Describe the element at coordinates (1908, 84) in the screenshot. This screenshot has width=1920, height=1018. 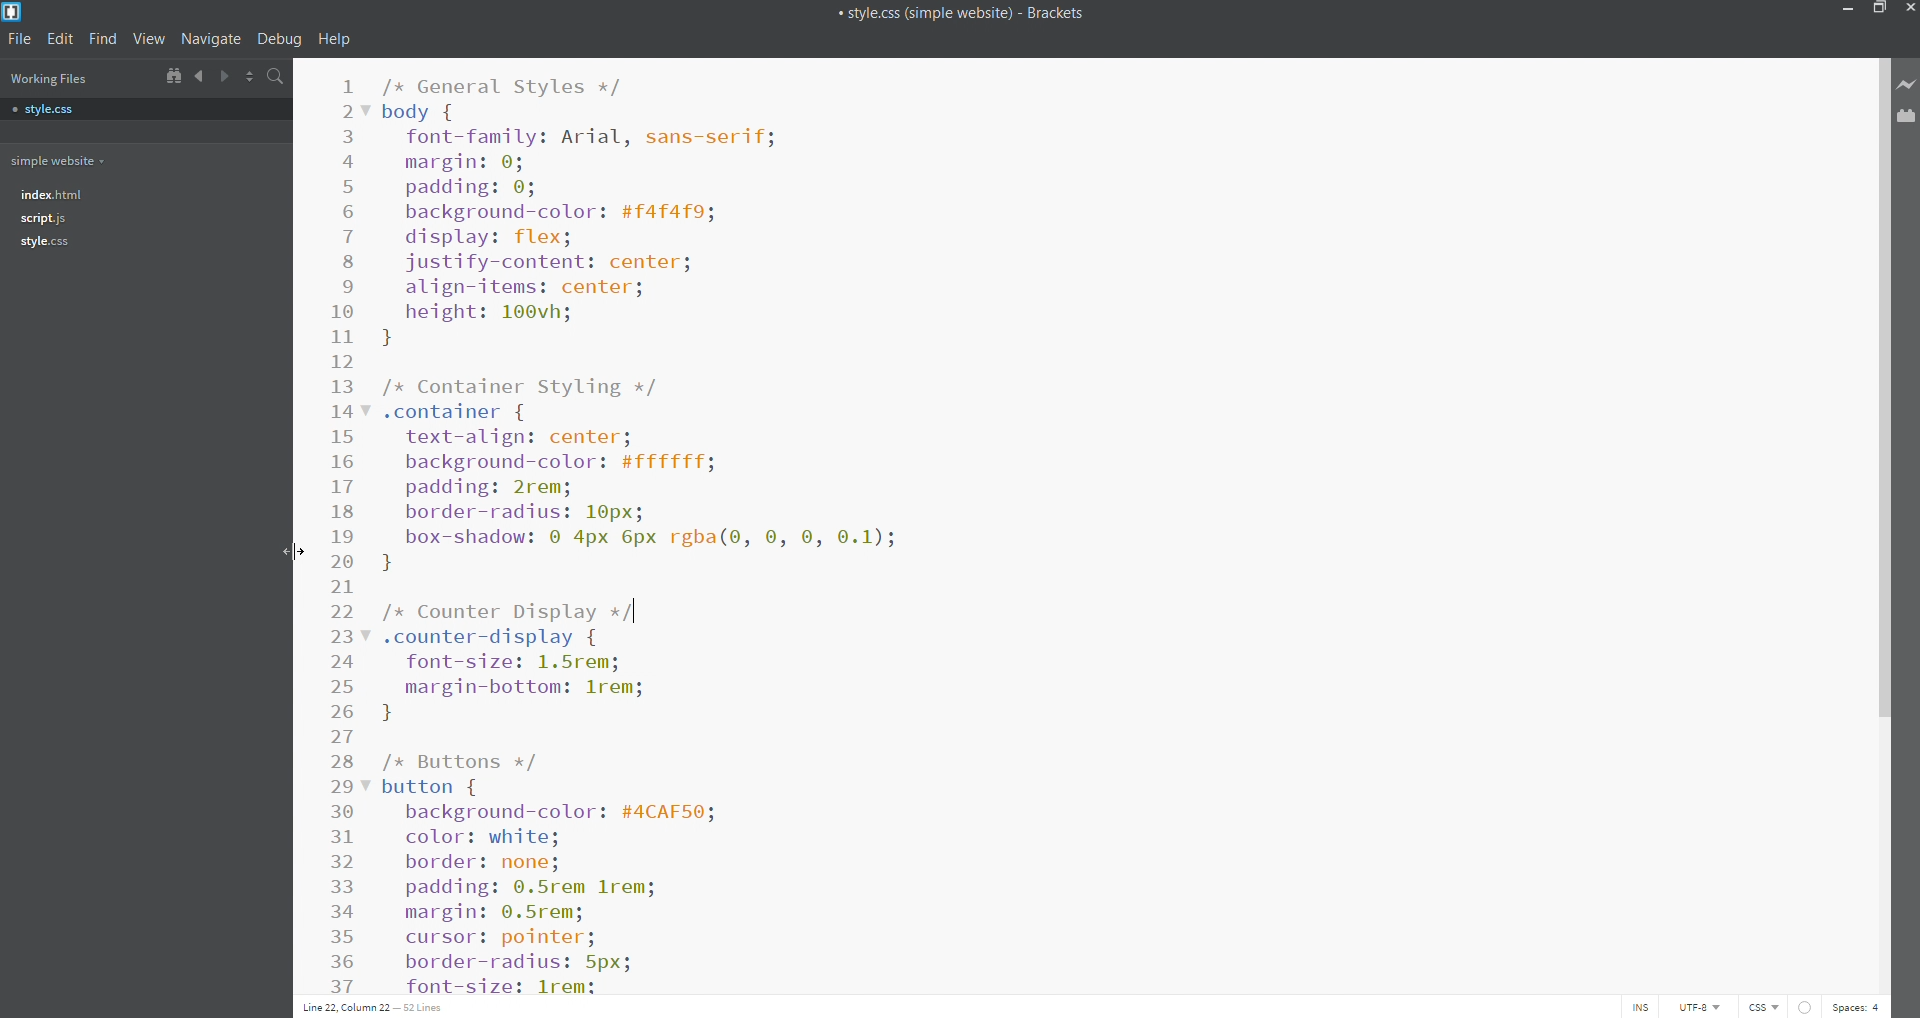
I see `live preview` at that location.